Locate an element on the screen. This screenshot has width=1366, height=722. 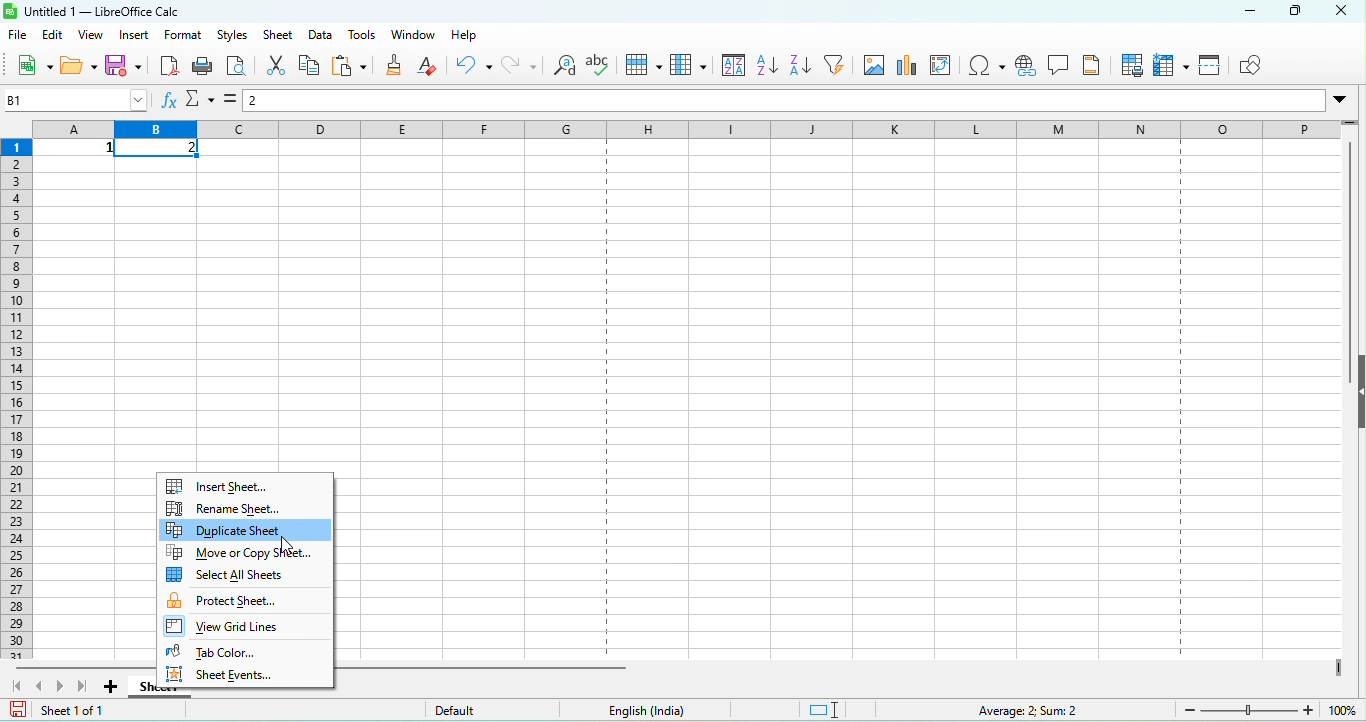
formula is located at coordinates (229, 99).